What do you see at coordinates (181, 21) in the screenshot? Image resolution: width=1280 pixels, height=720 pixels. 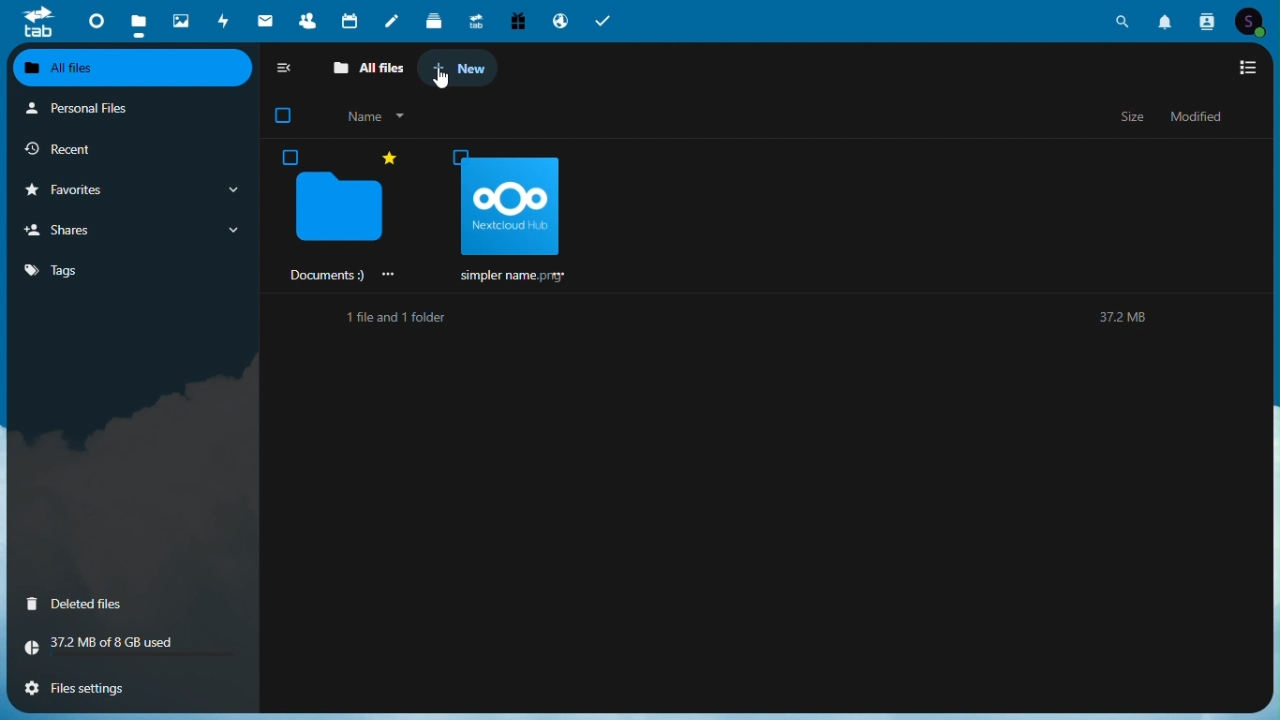 I see `Photos` at bounding box center [181, 21].